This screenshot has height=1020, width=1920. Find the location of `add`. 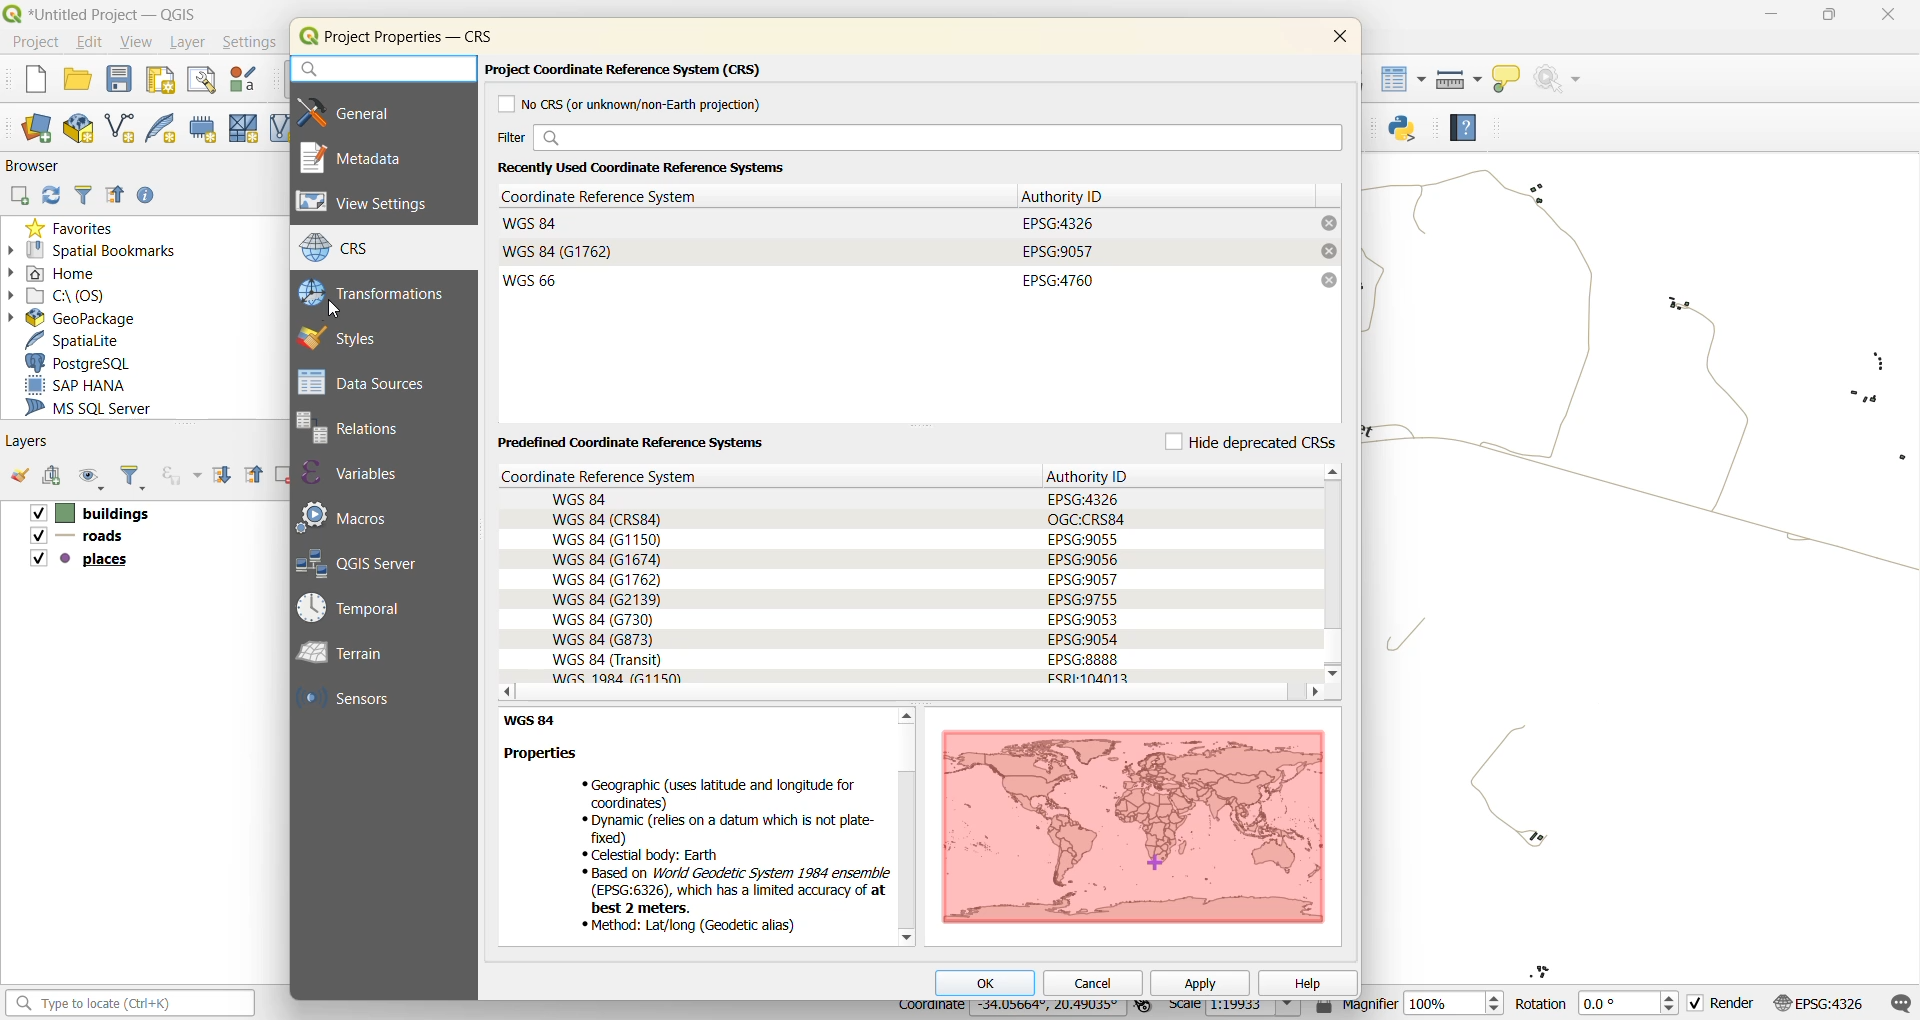

add is located at coordinates (18, 197).